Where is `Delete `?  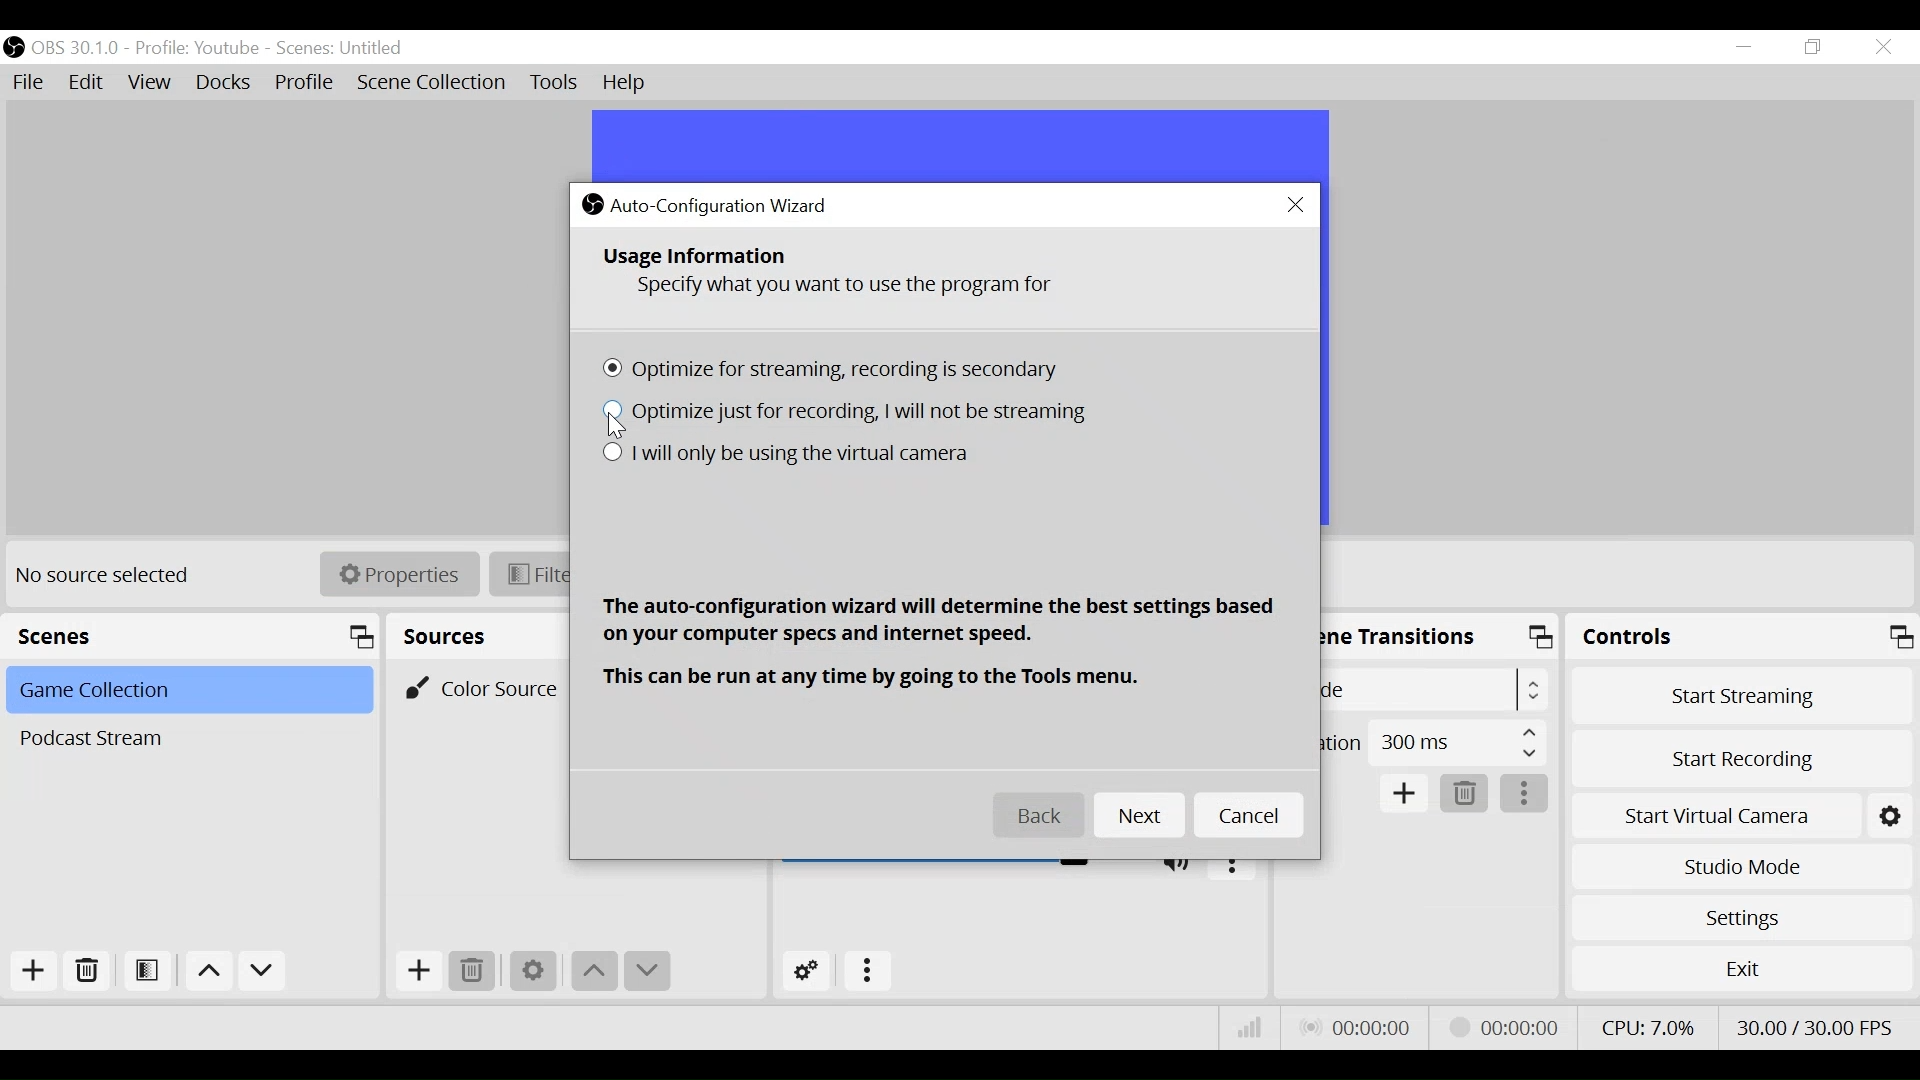 Delete  is located at coordinates (1466, 794).